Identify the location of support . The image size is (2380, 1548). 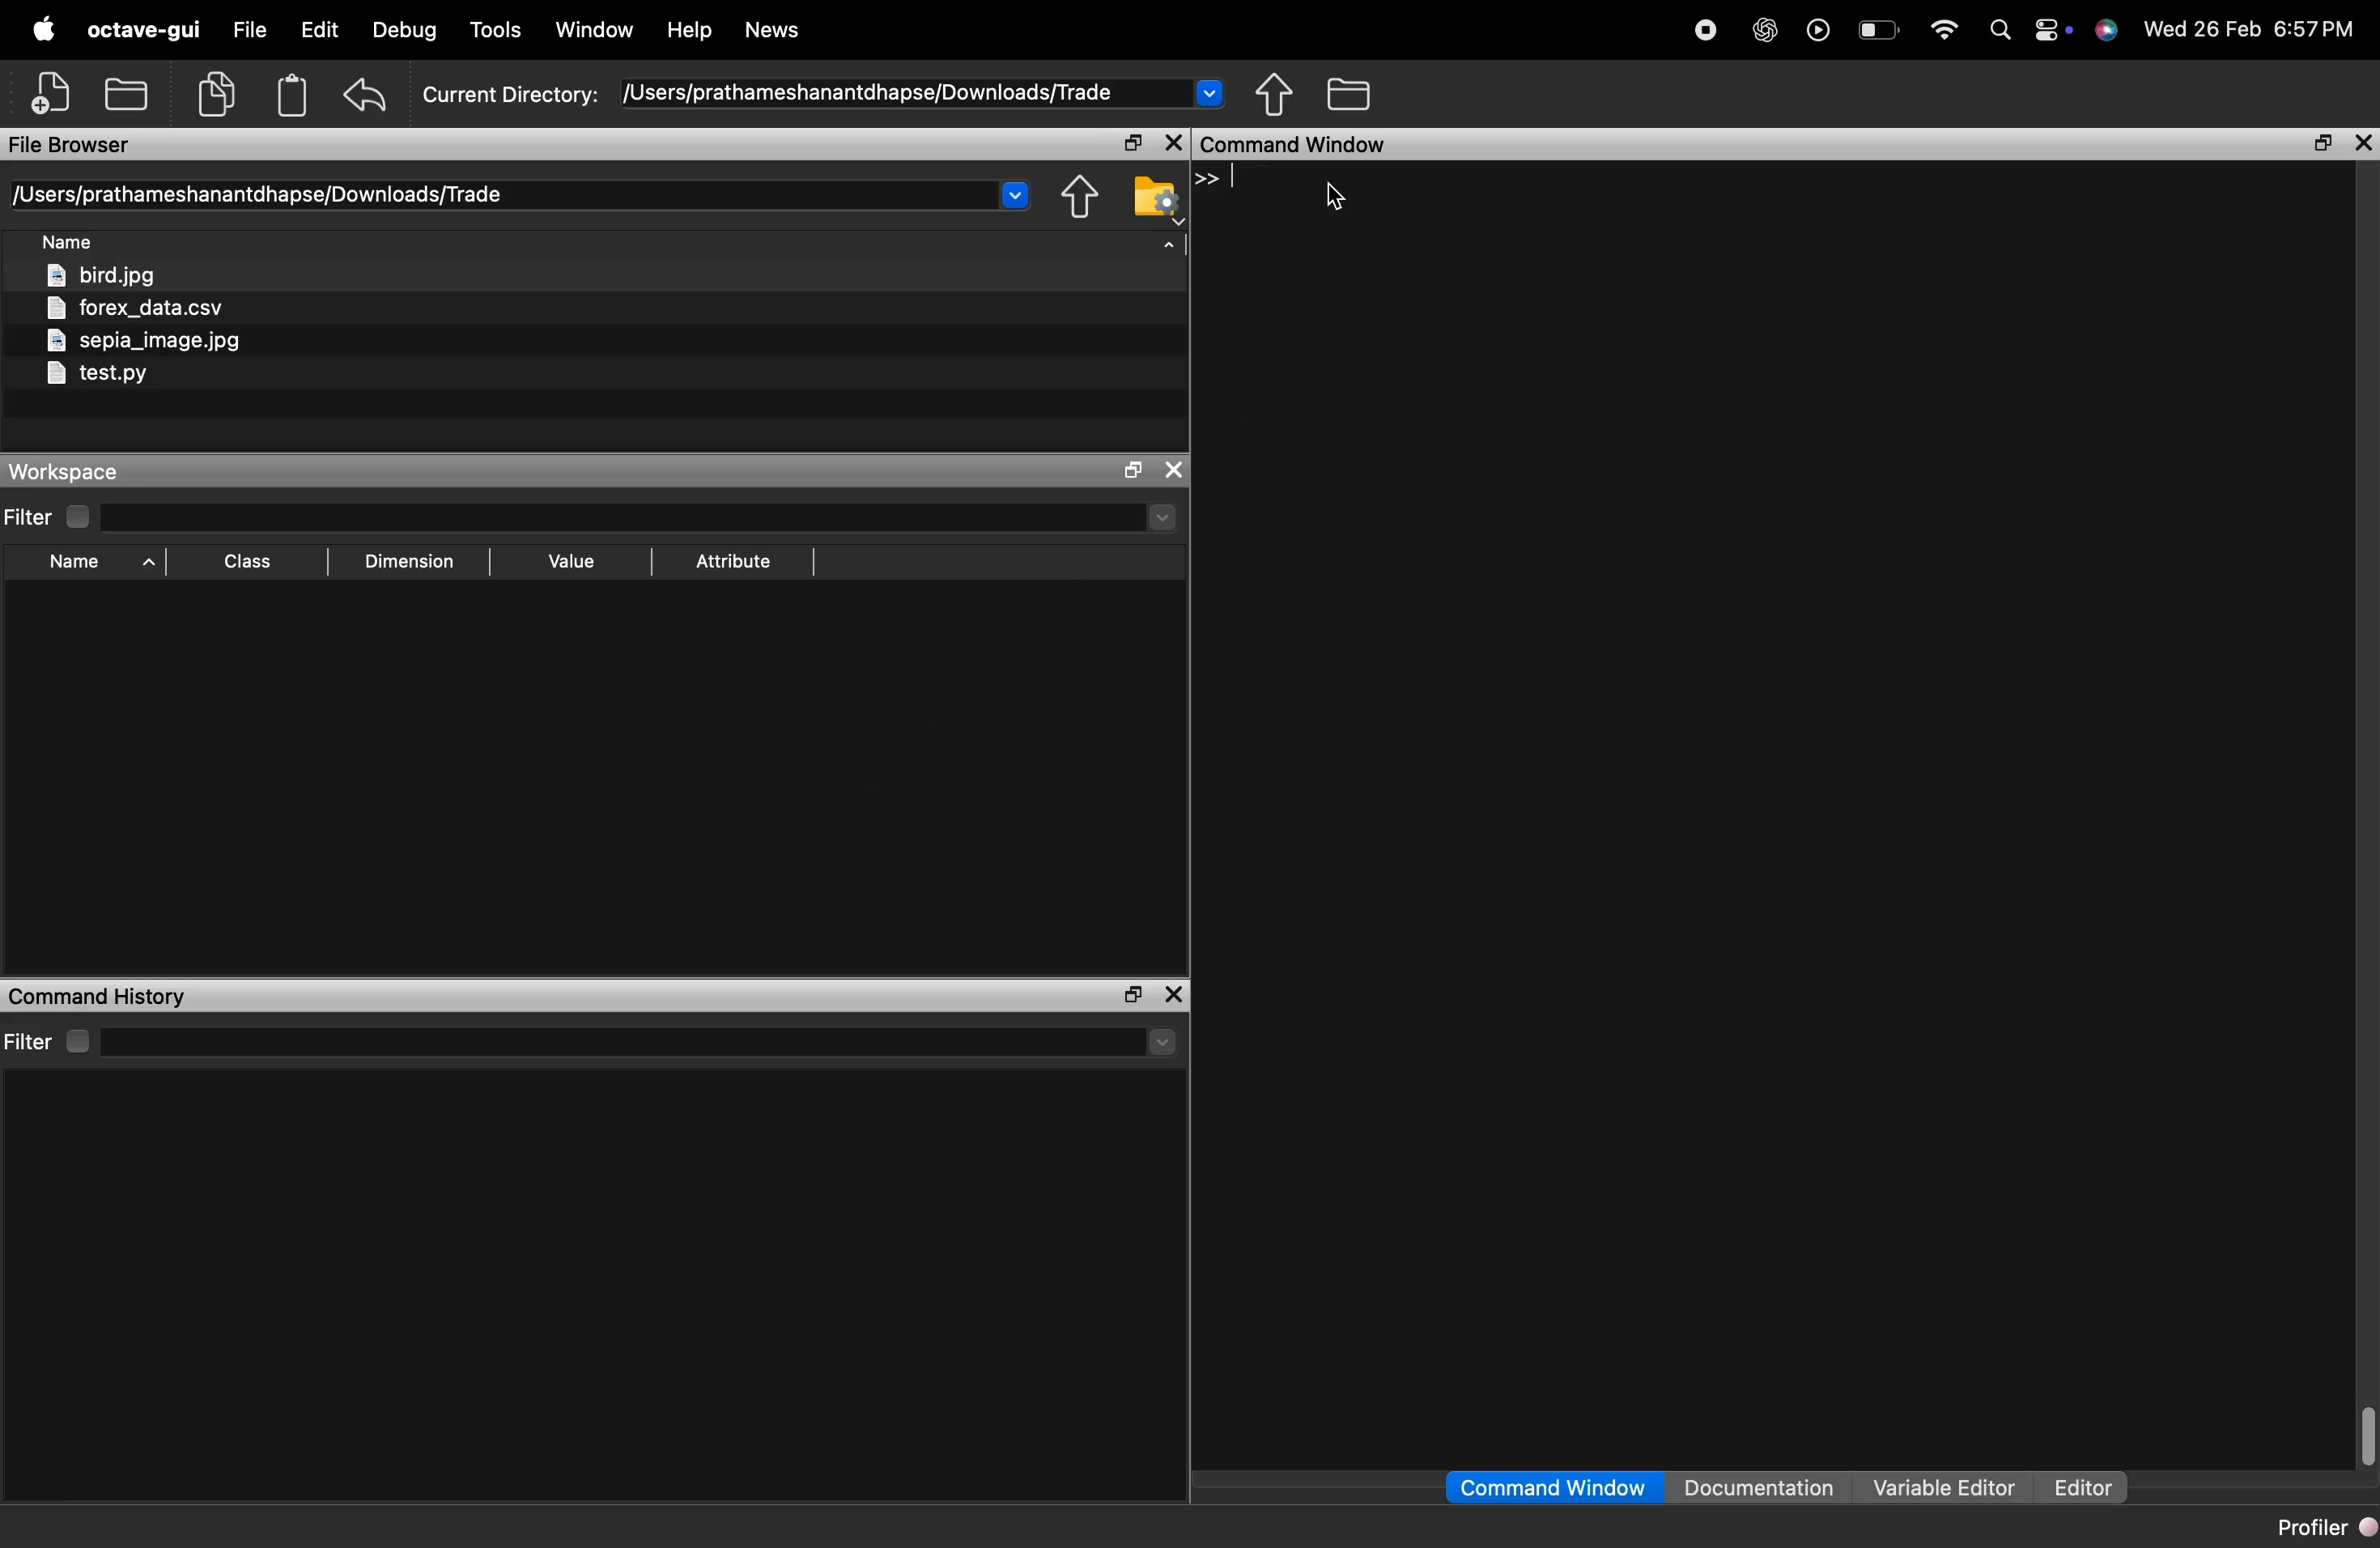
(2110, 32).